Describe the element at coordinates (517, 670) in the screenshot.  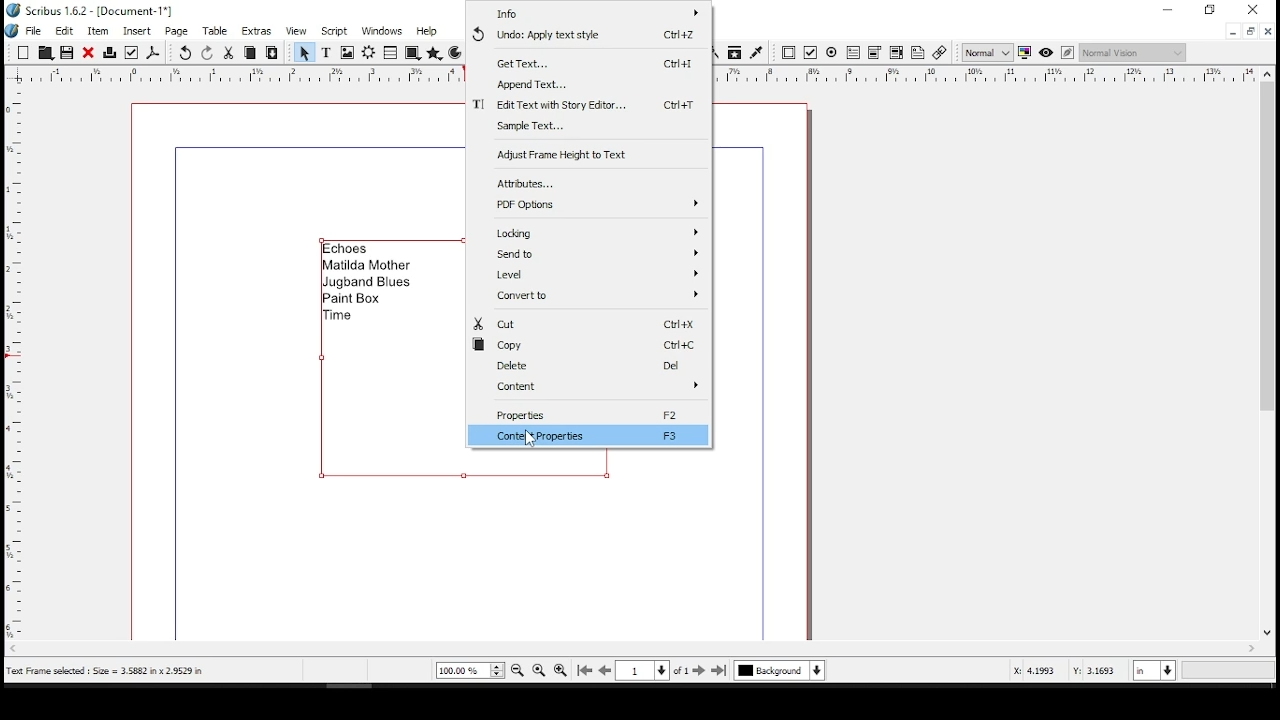
I see `zoom out` at that location.